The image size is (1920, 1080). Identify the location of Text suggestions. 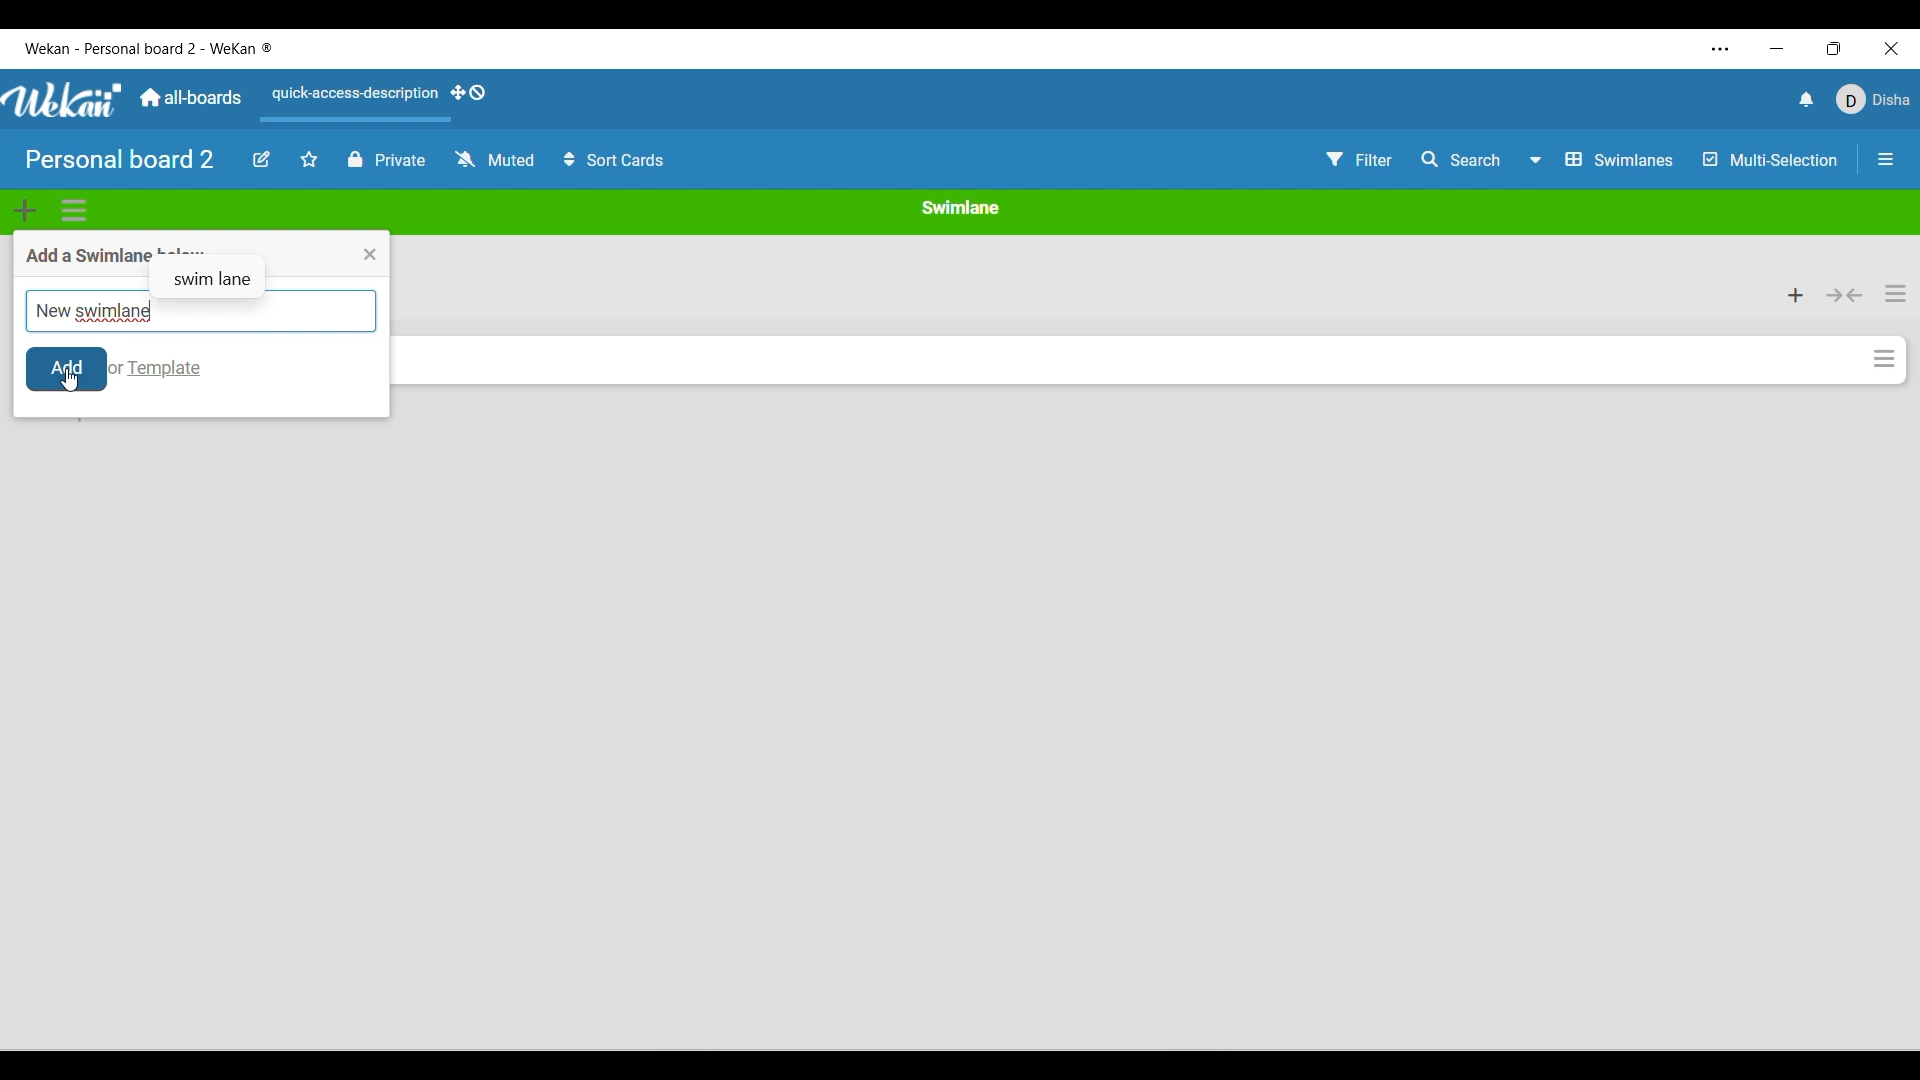
(215, 270).